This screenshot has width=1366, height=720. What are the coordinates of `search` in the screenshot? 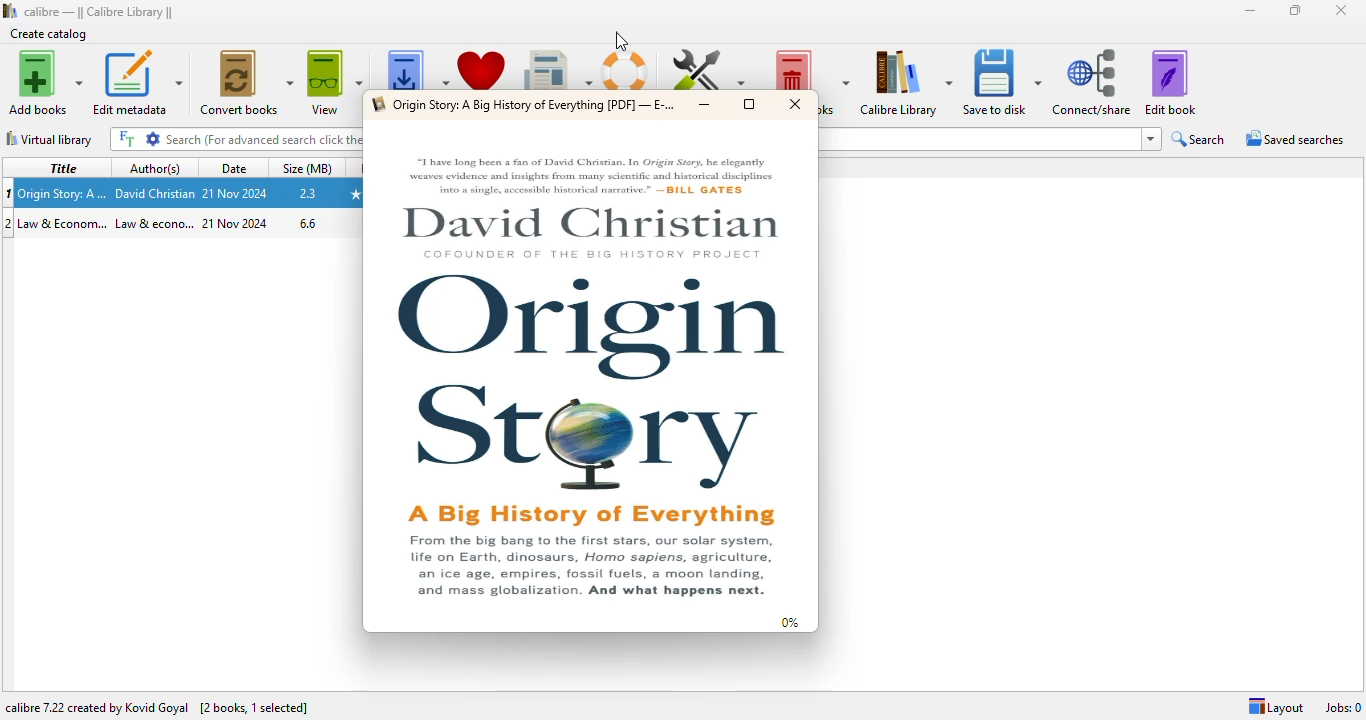 It's located at (1200, 139).